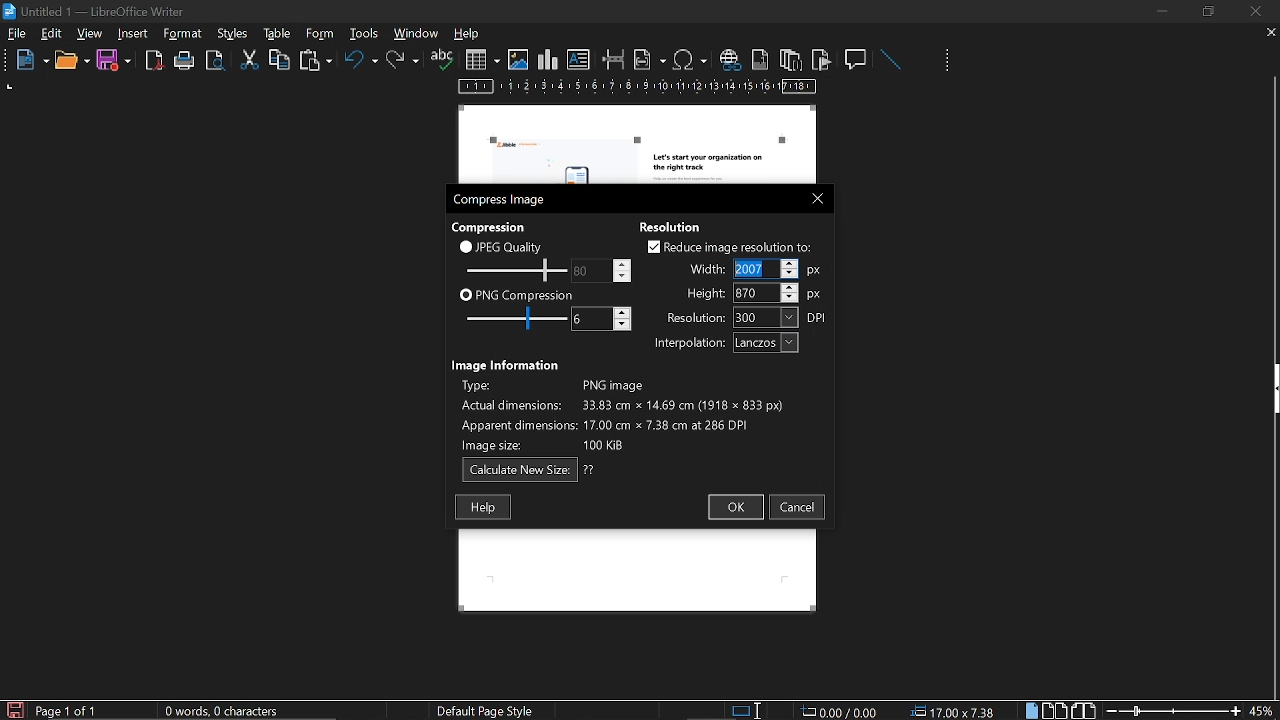 The height and width of the screenshot is (720, 1280). Describe the element at coordinates (279, 59) in the screenshot. I see `copy` at that location.